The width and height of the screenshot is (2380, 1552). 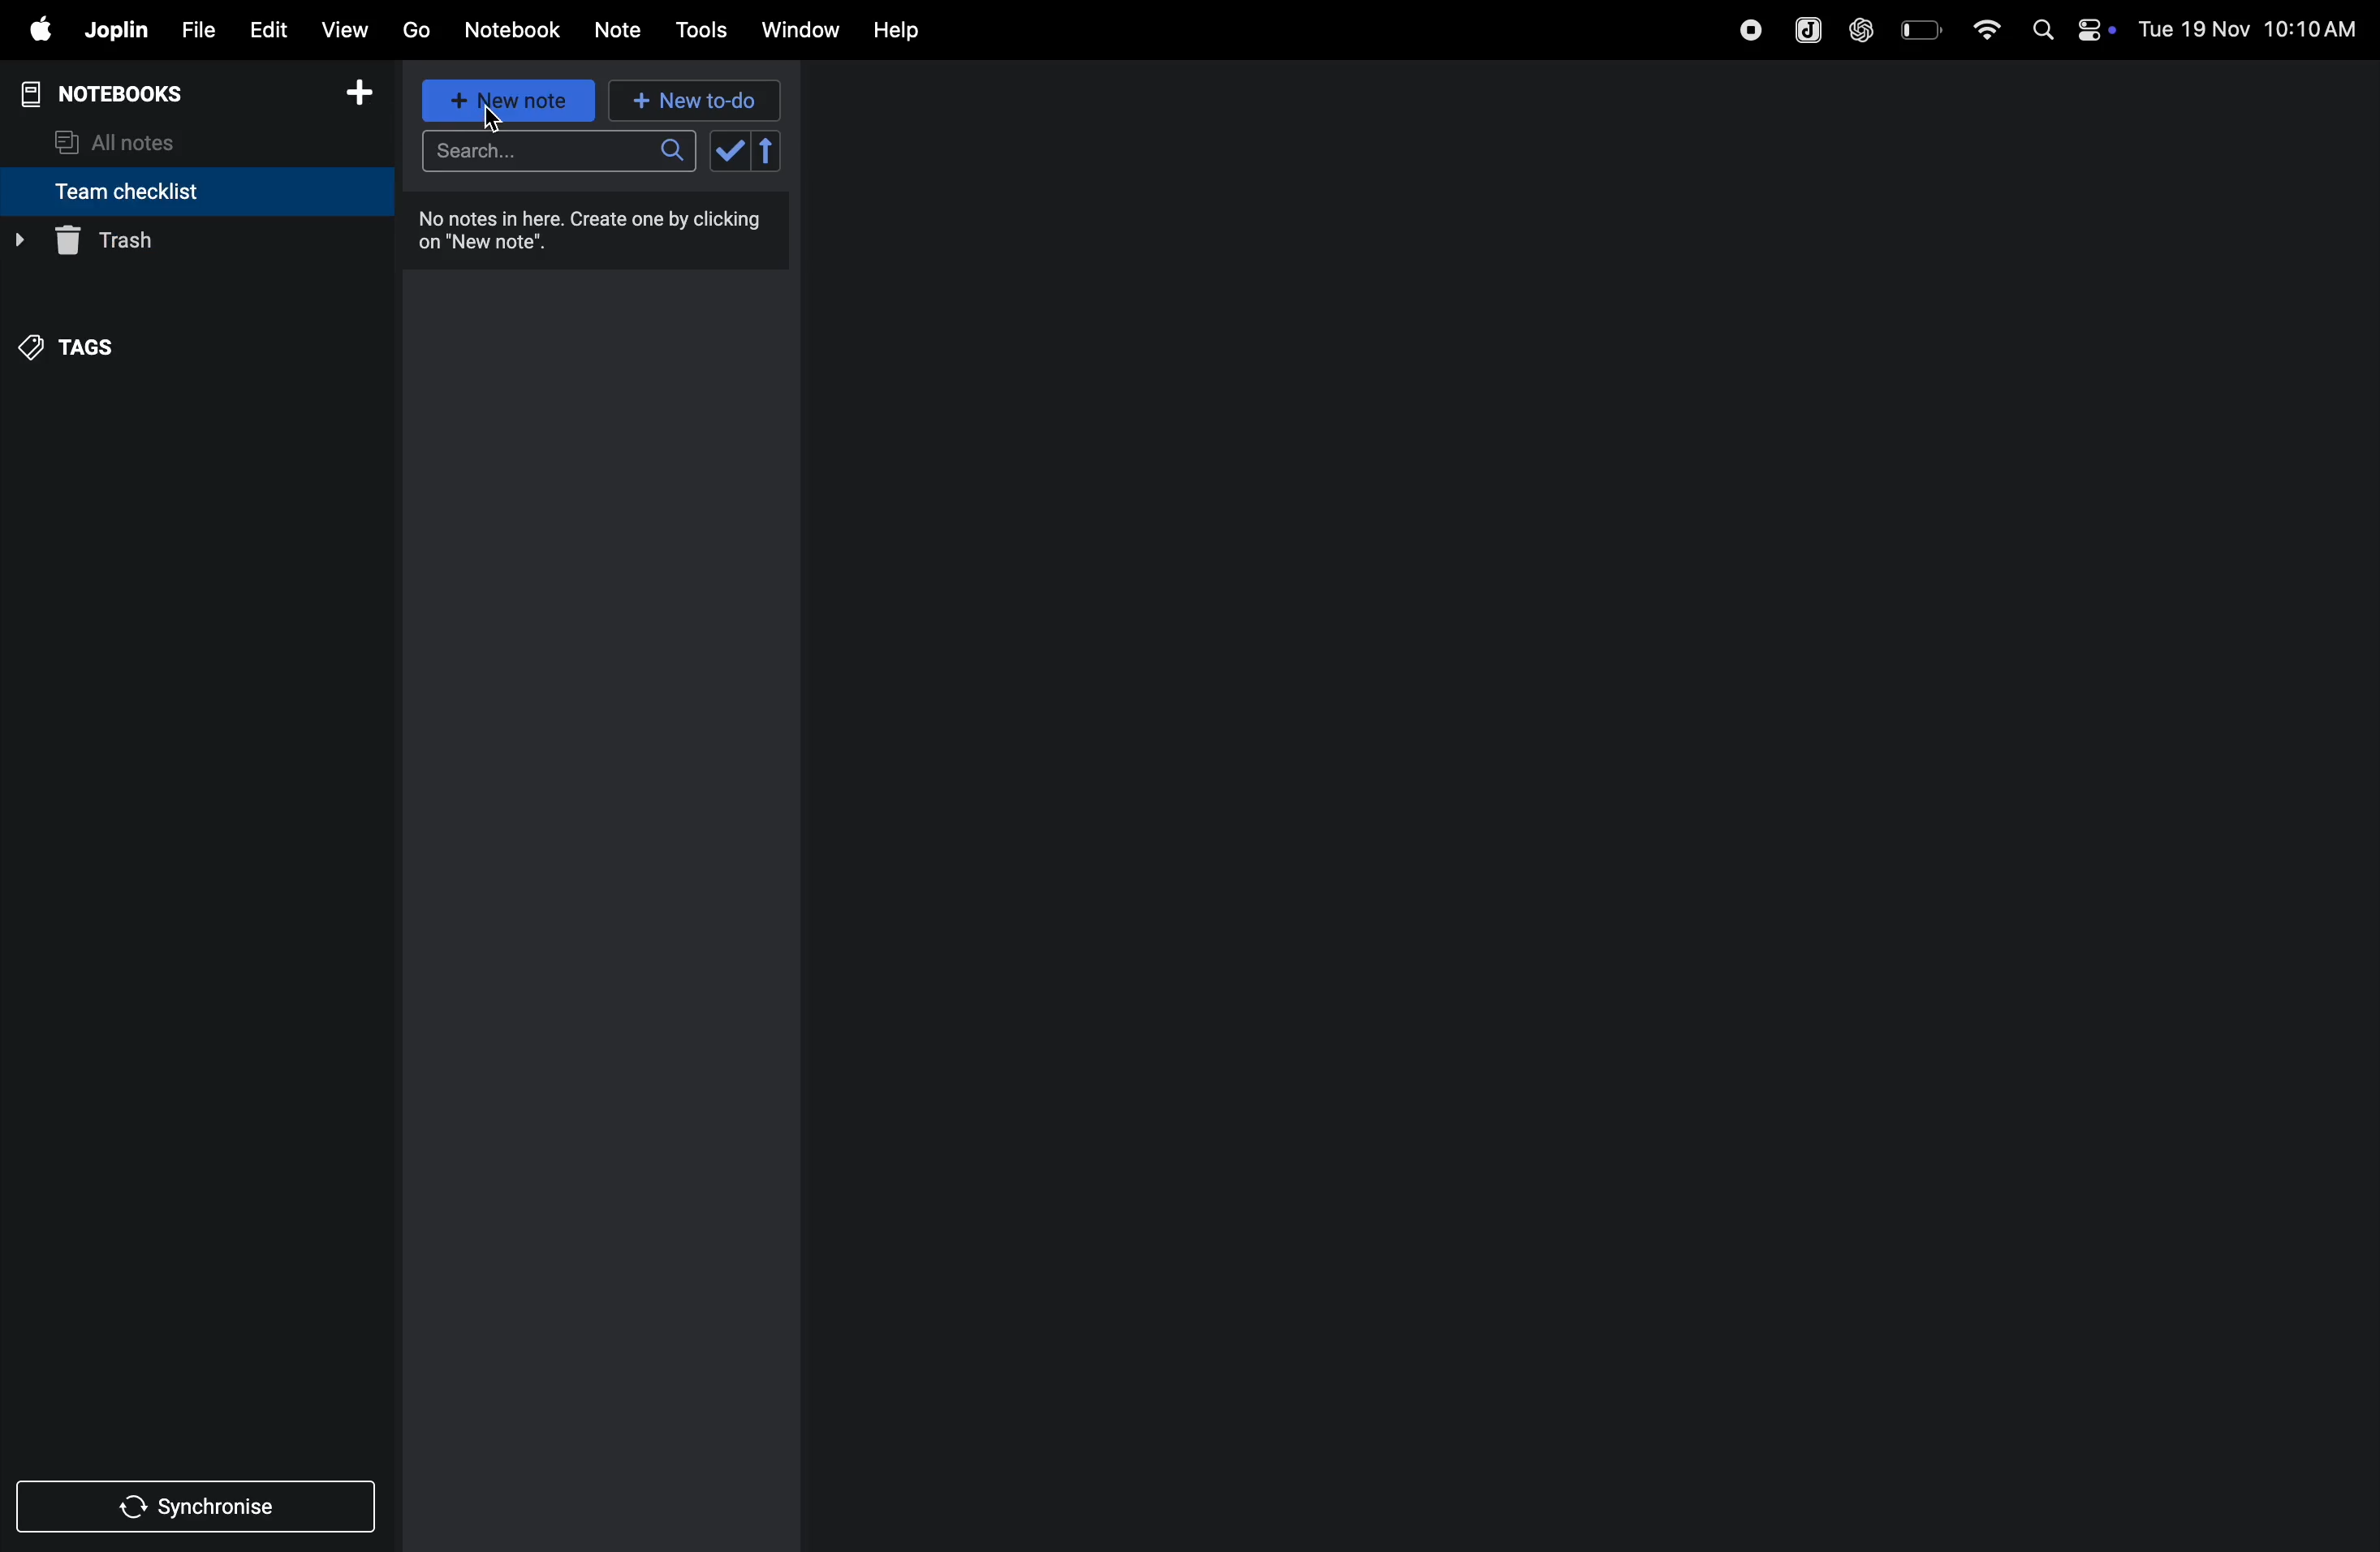 I want to click on tags, so click(x=81, y=341).